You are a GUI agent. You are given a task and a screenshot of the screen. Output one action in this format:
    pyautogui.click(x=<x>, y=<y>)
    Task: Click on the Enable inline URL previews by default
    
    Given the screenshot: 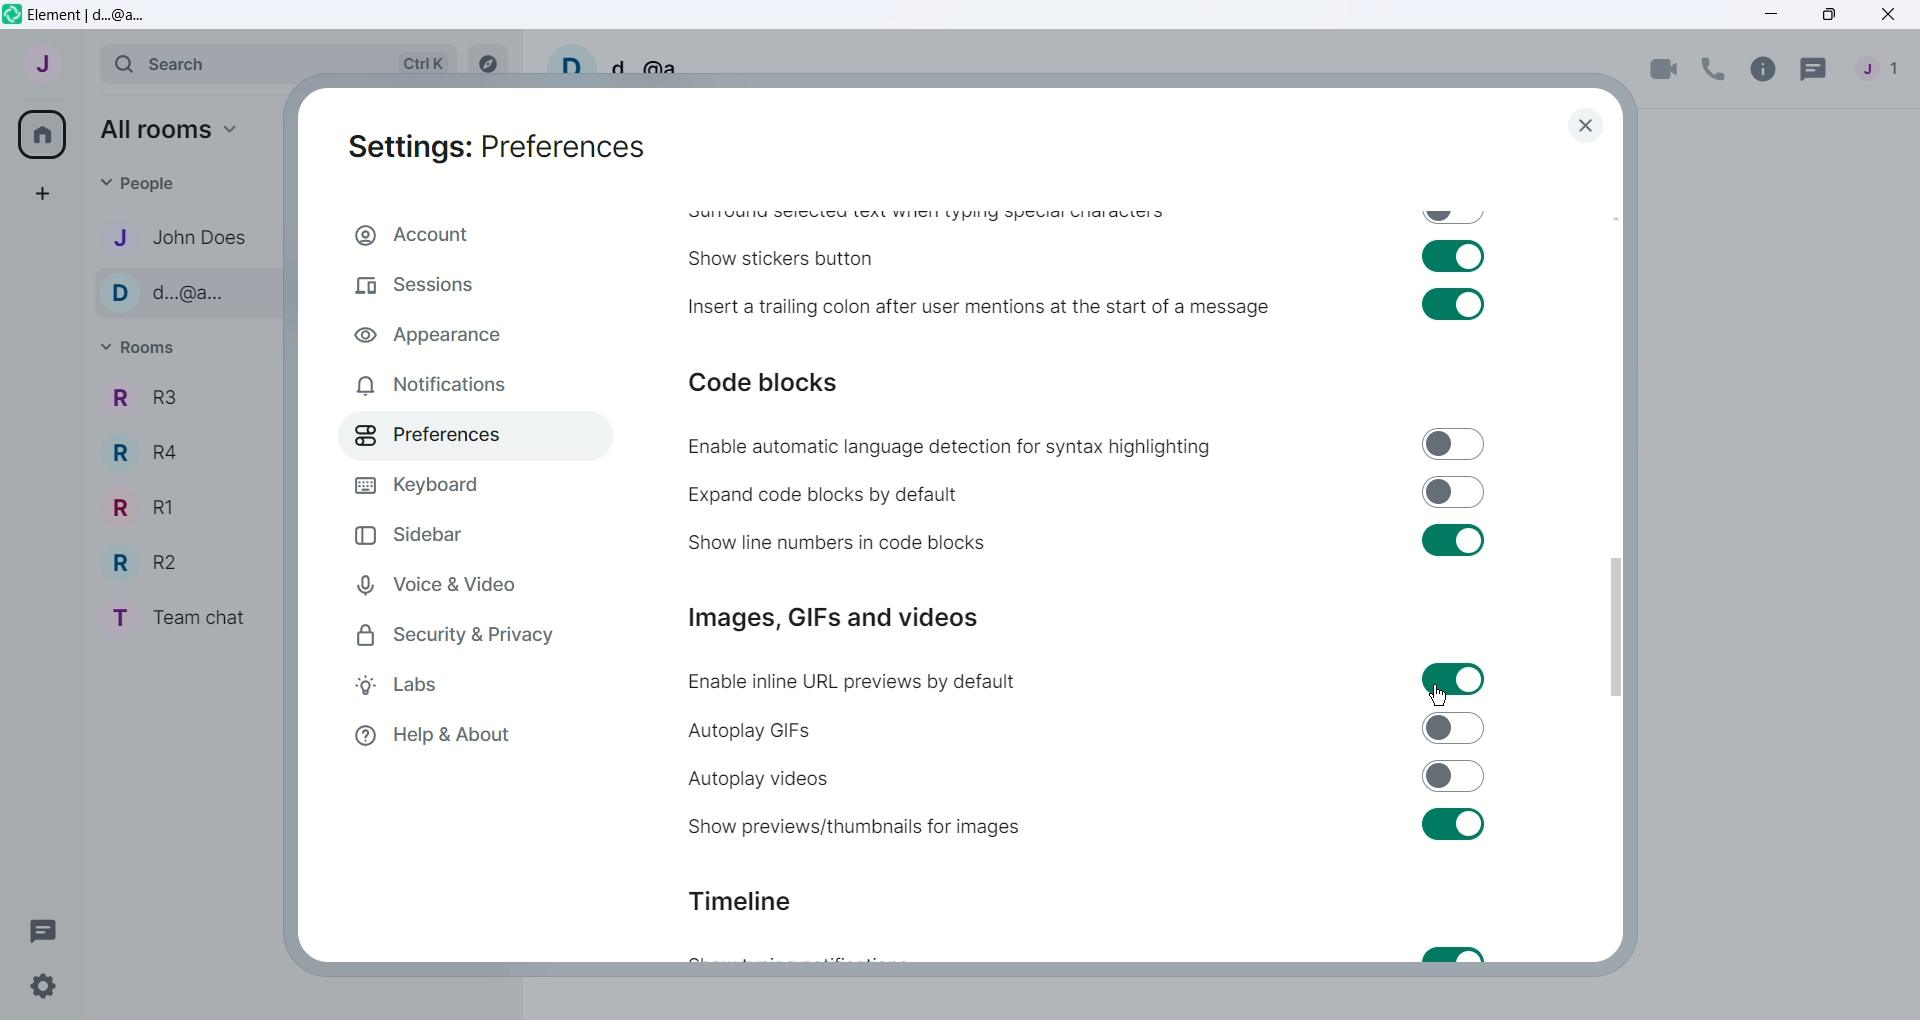 What is the action you would take?
    pyautogui.click(x=855, y=682)
    